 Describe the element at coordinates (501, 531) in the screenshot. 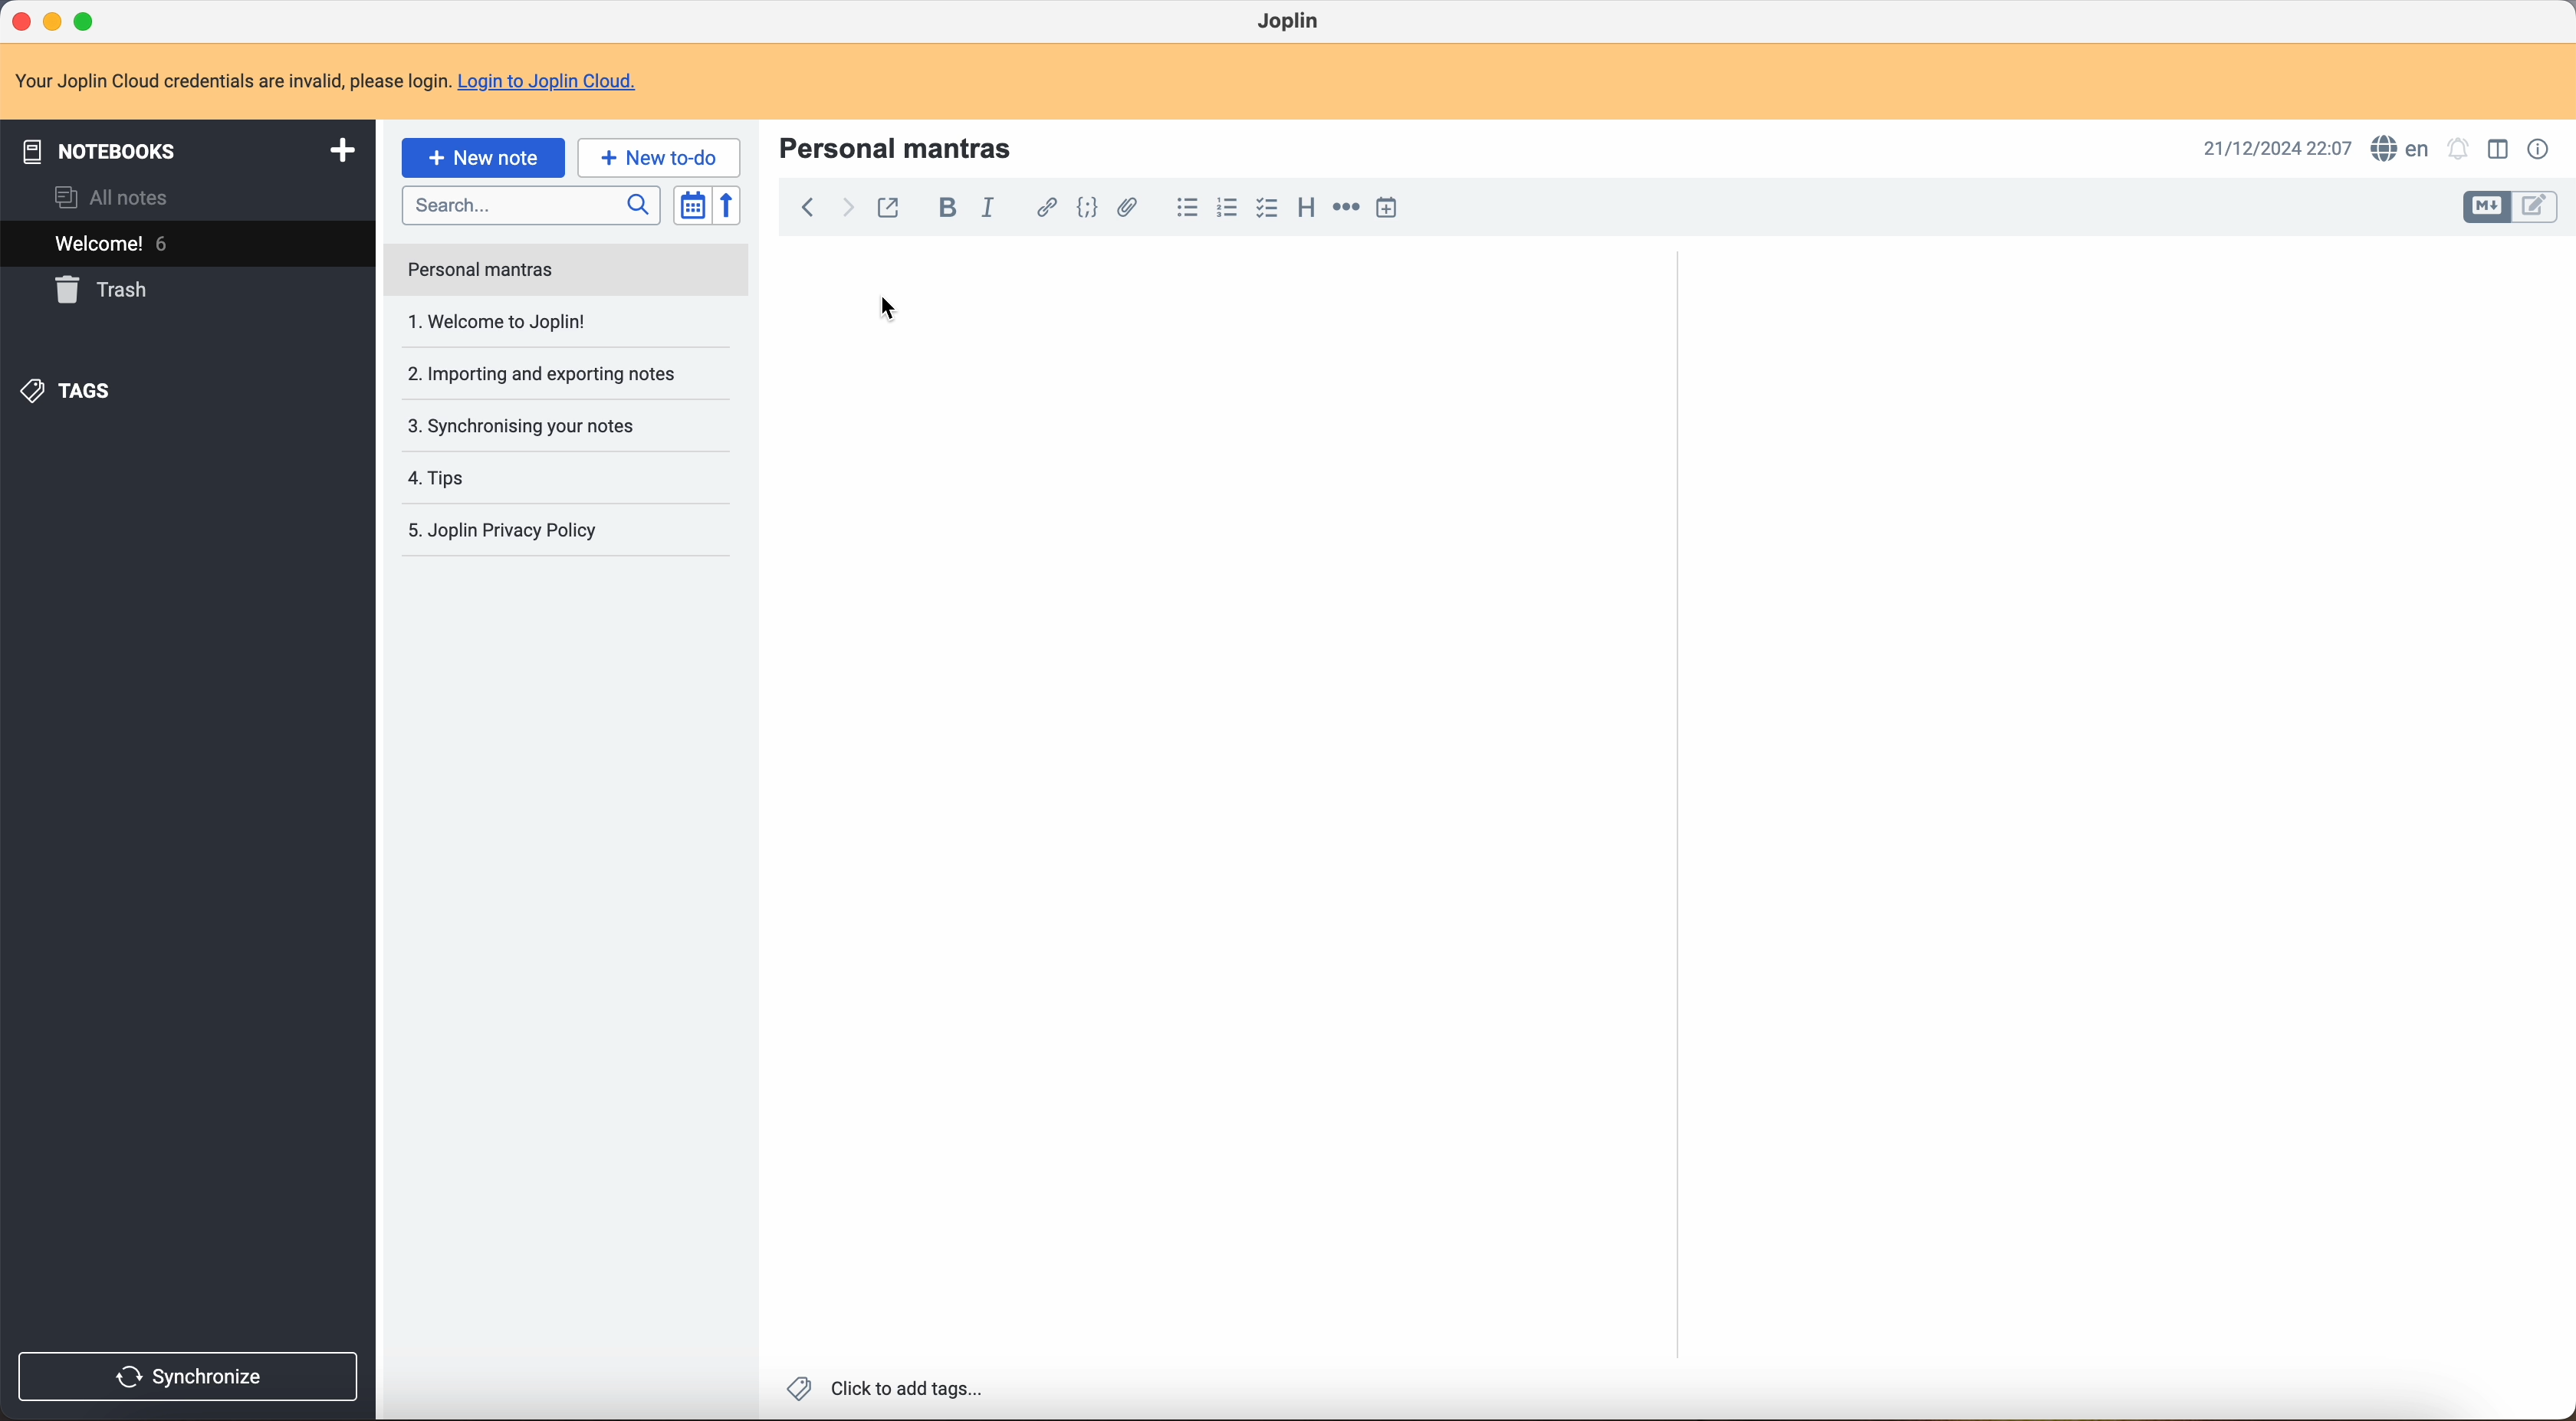

I see `Joplin privacy p olicy` at that location.